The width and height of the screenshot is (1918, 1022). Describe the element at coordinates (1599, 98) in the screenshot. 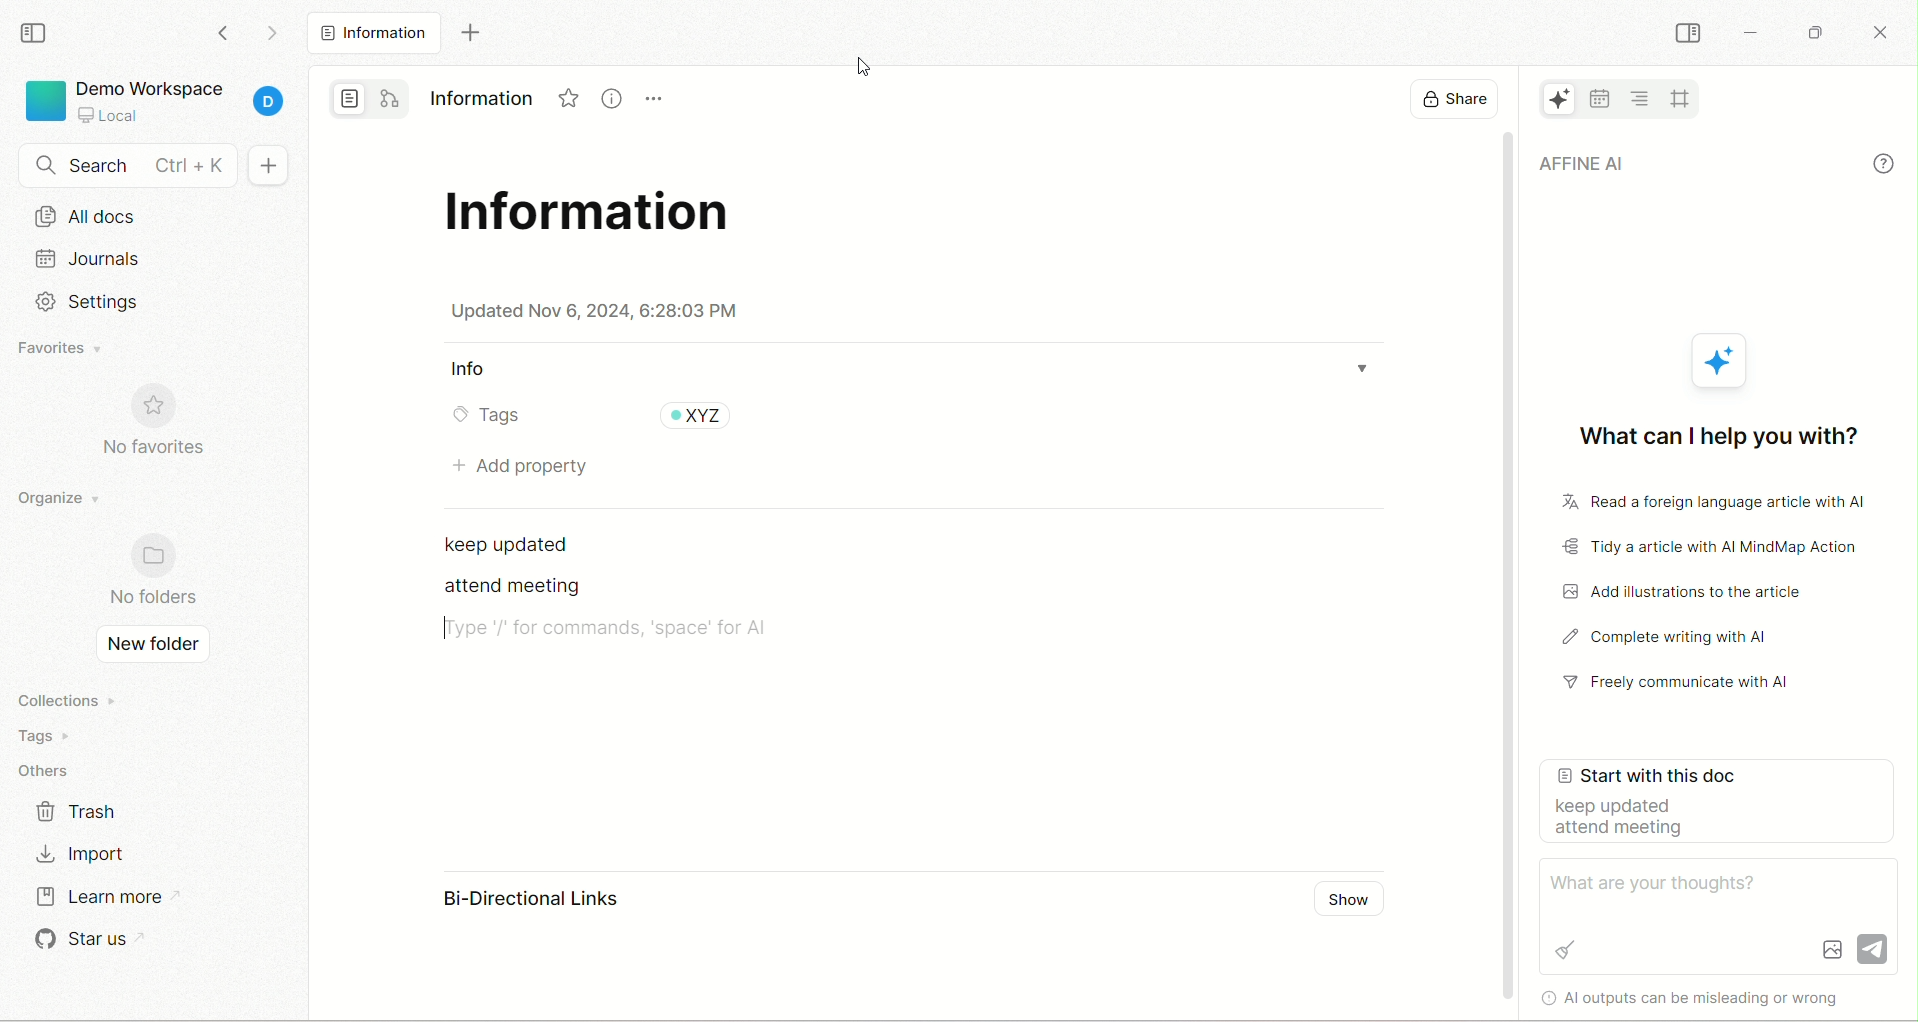

I see `calender` at that location.